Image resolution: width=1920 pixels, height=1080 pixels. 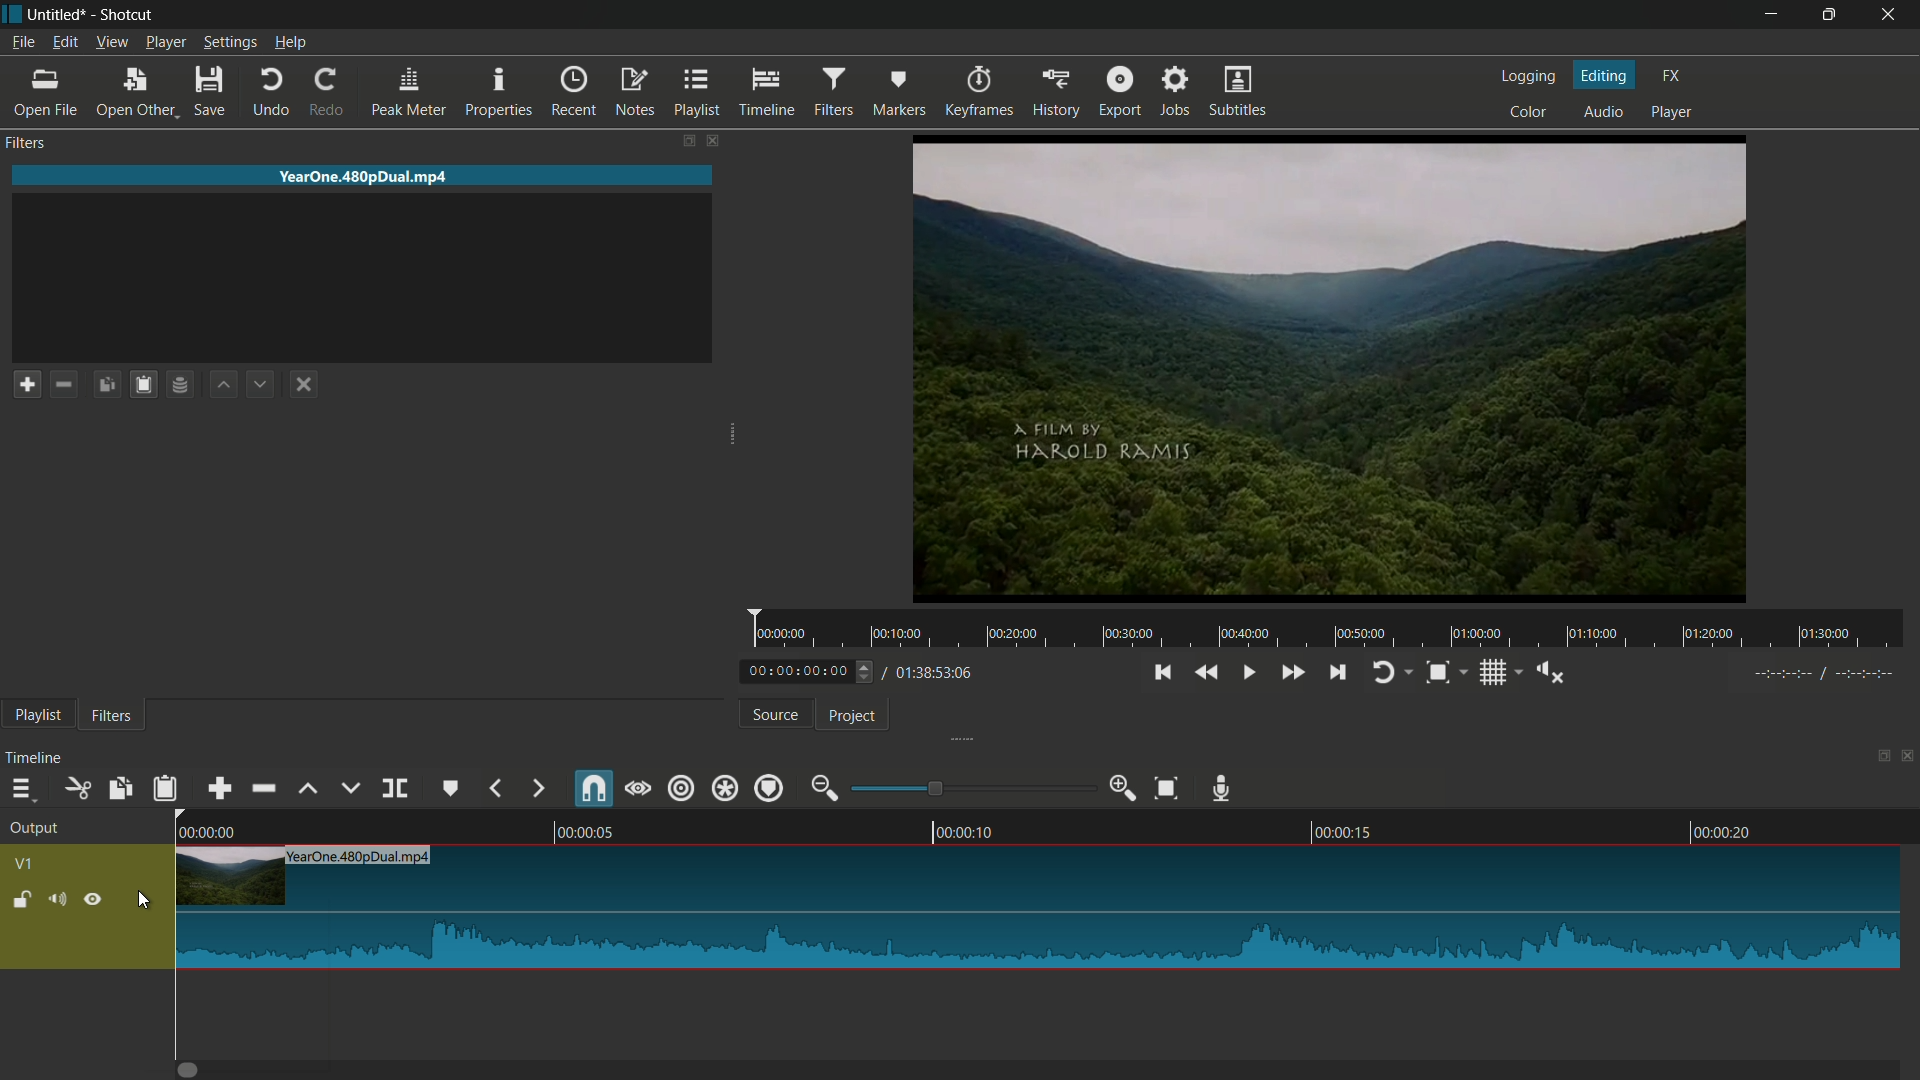 What do you see at coordinates (116, 715) in the screenshot?
I see `filters` at bounding box center [116, 715].